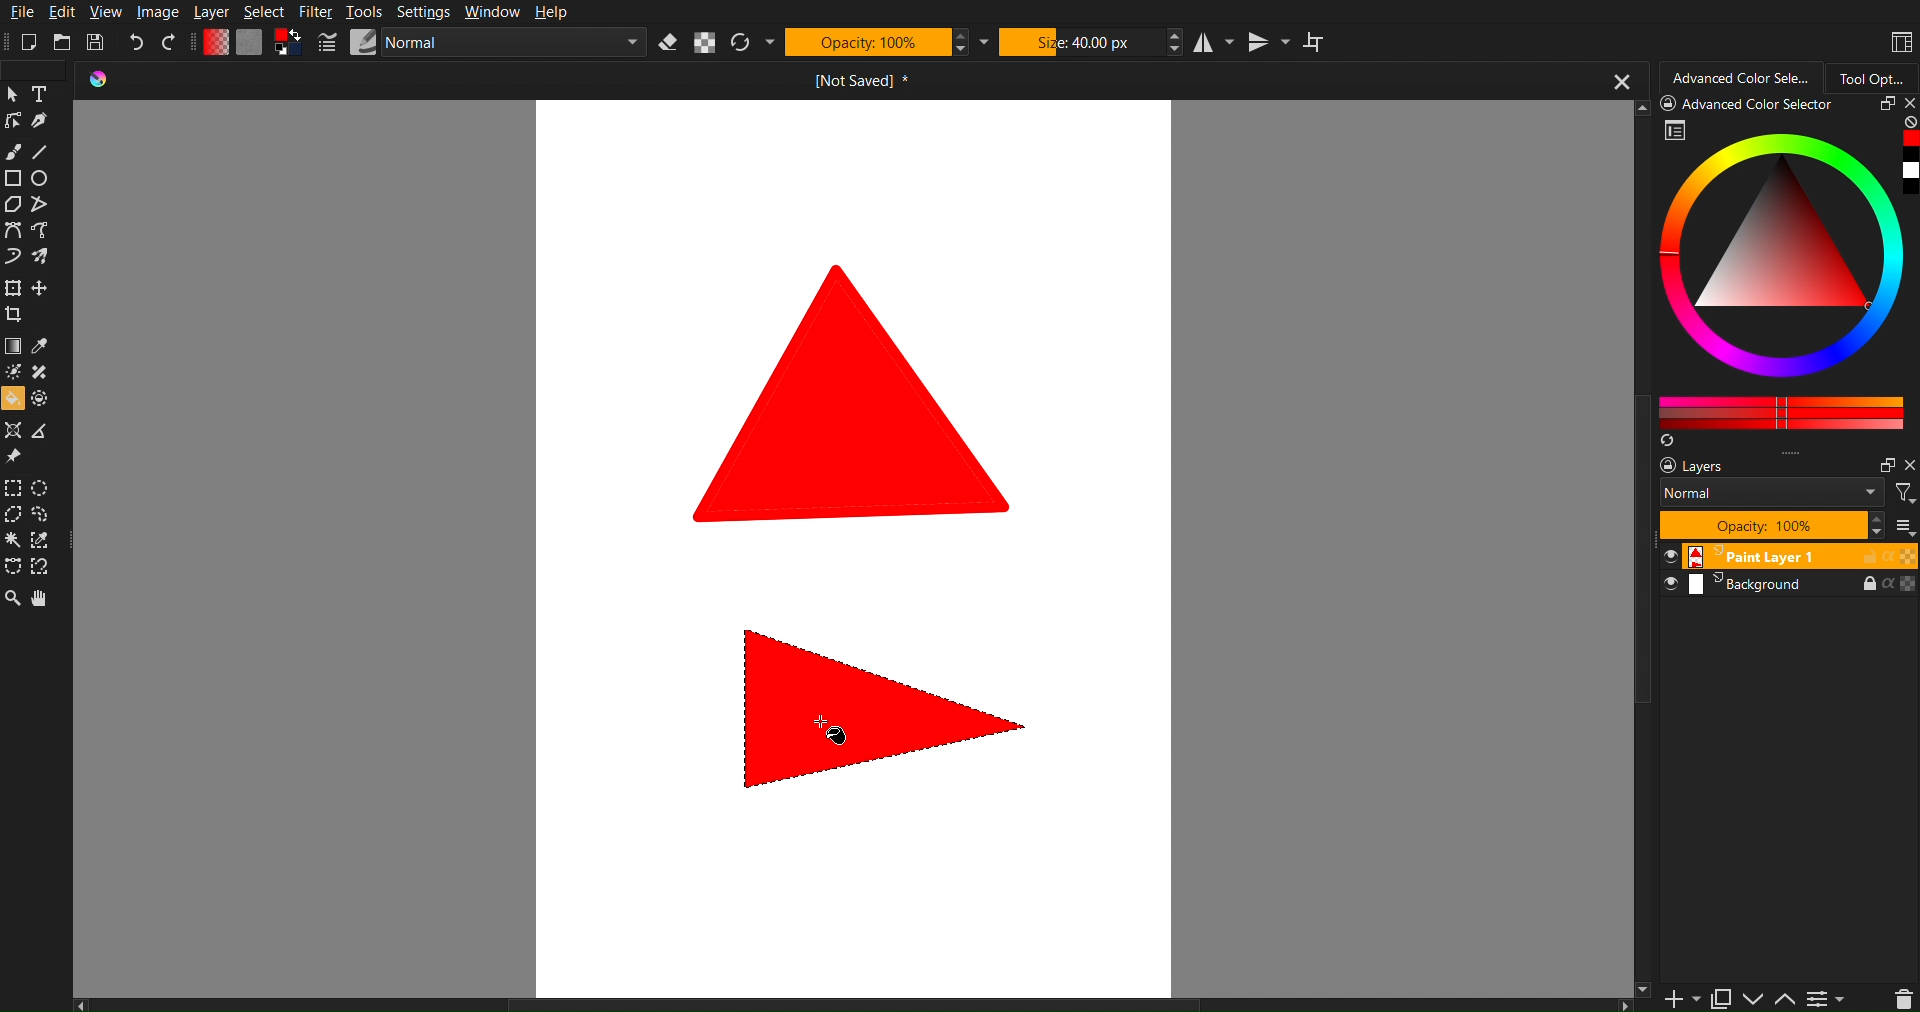 The height and width of the screenshot is (1012, 1920). Describe the element at coordinates (217, 13) in the screenshot. I see `Layer` at that location.